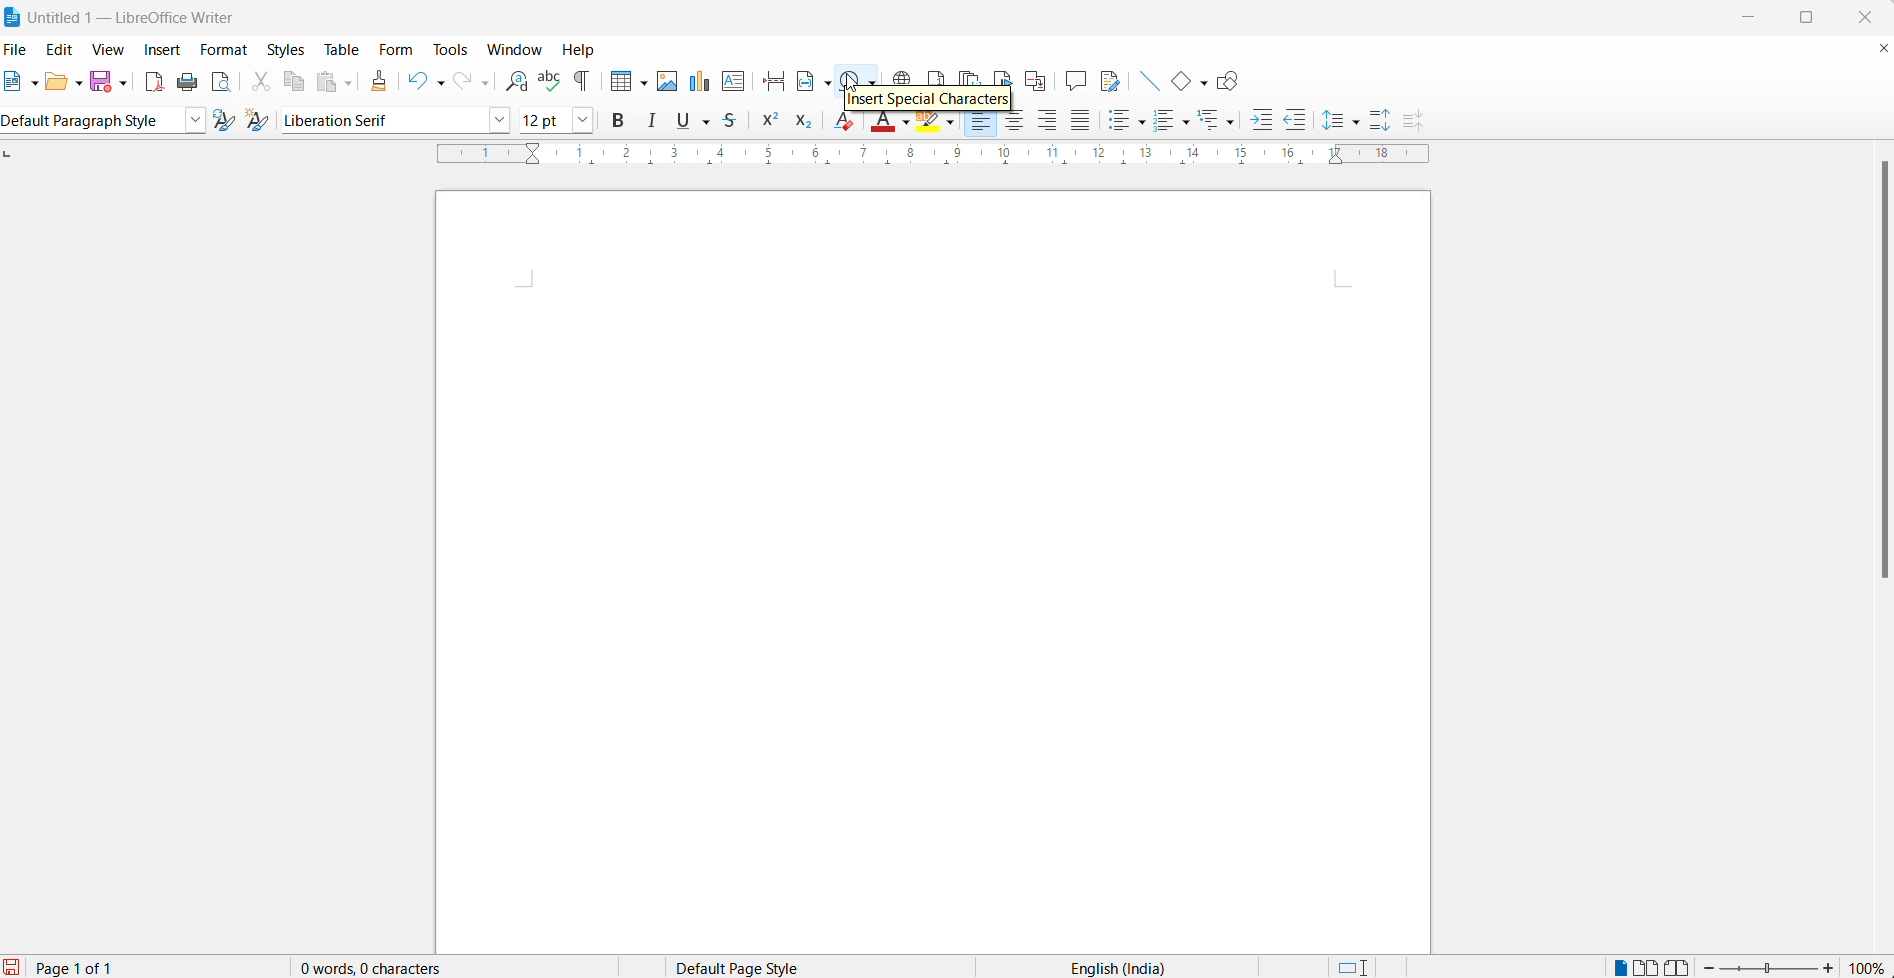  I want to click on help, so click(587, 52).